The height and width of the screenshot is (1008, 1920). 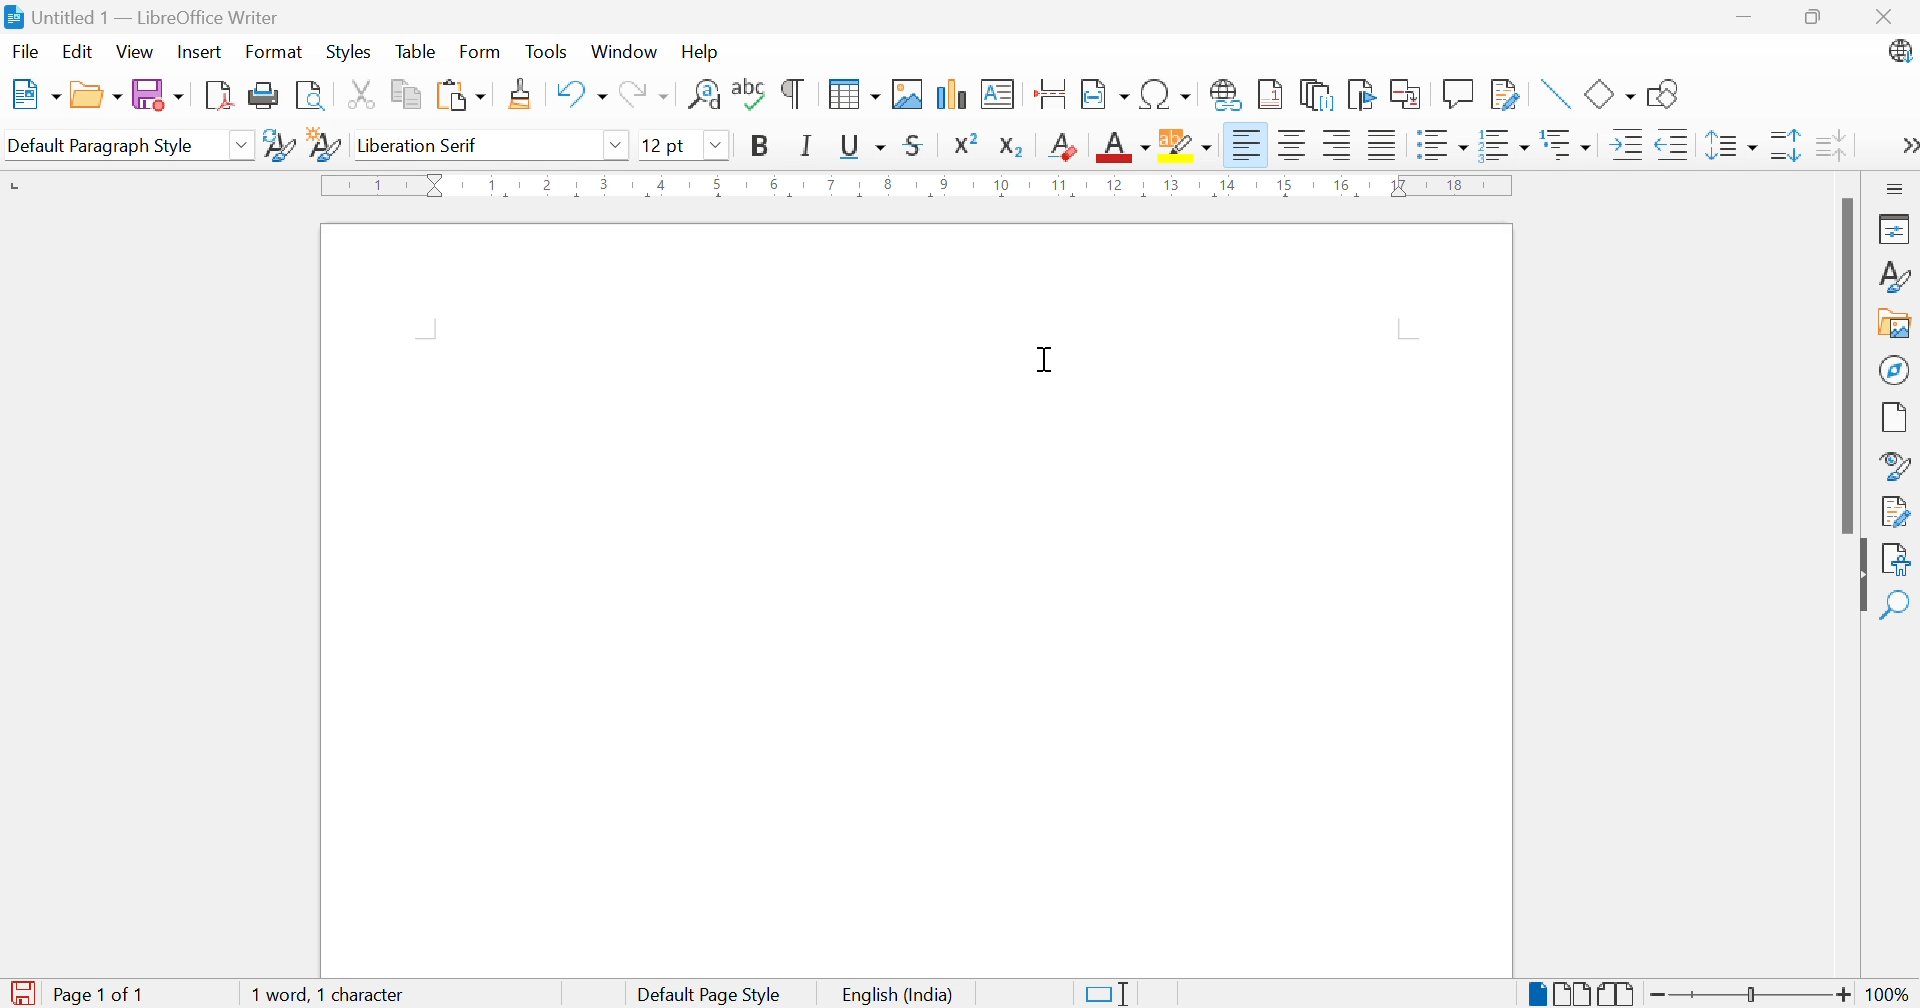 I want to click on Zoom Out, so click(x=1659, y=993).